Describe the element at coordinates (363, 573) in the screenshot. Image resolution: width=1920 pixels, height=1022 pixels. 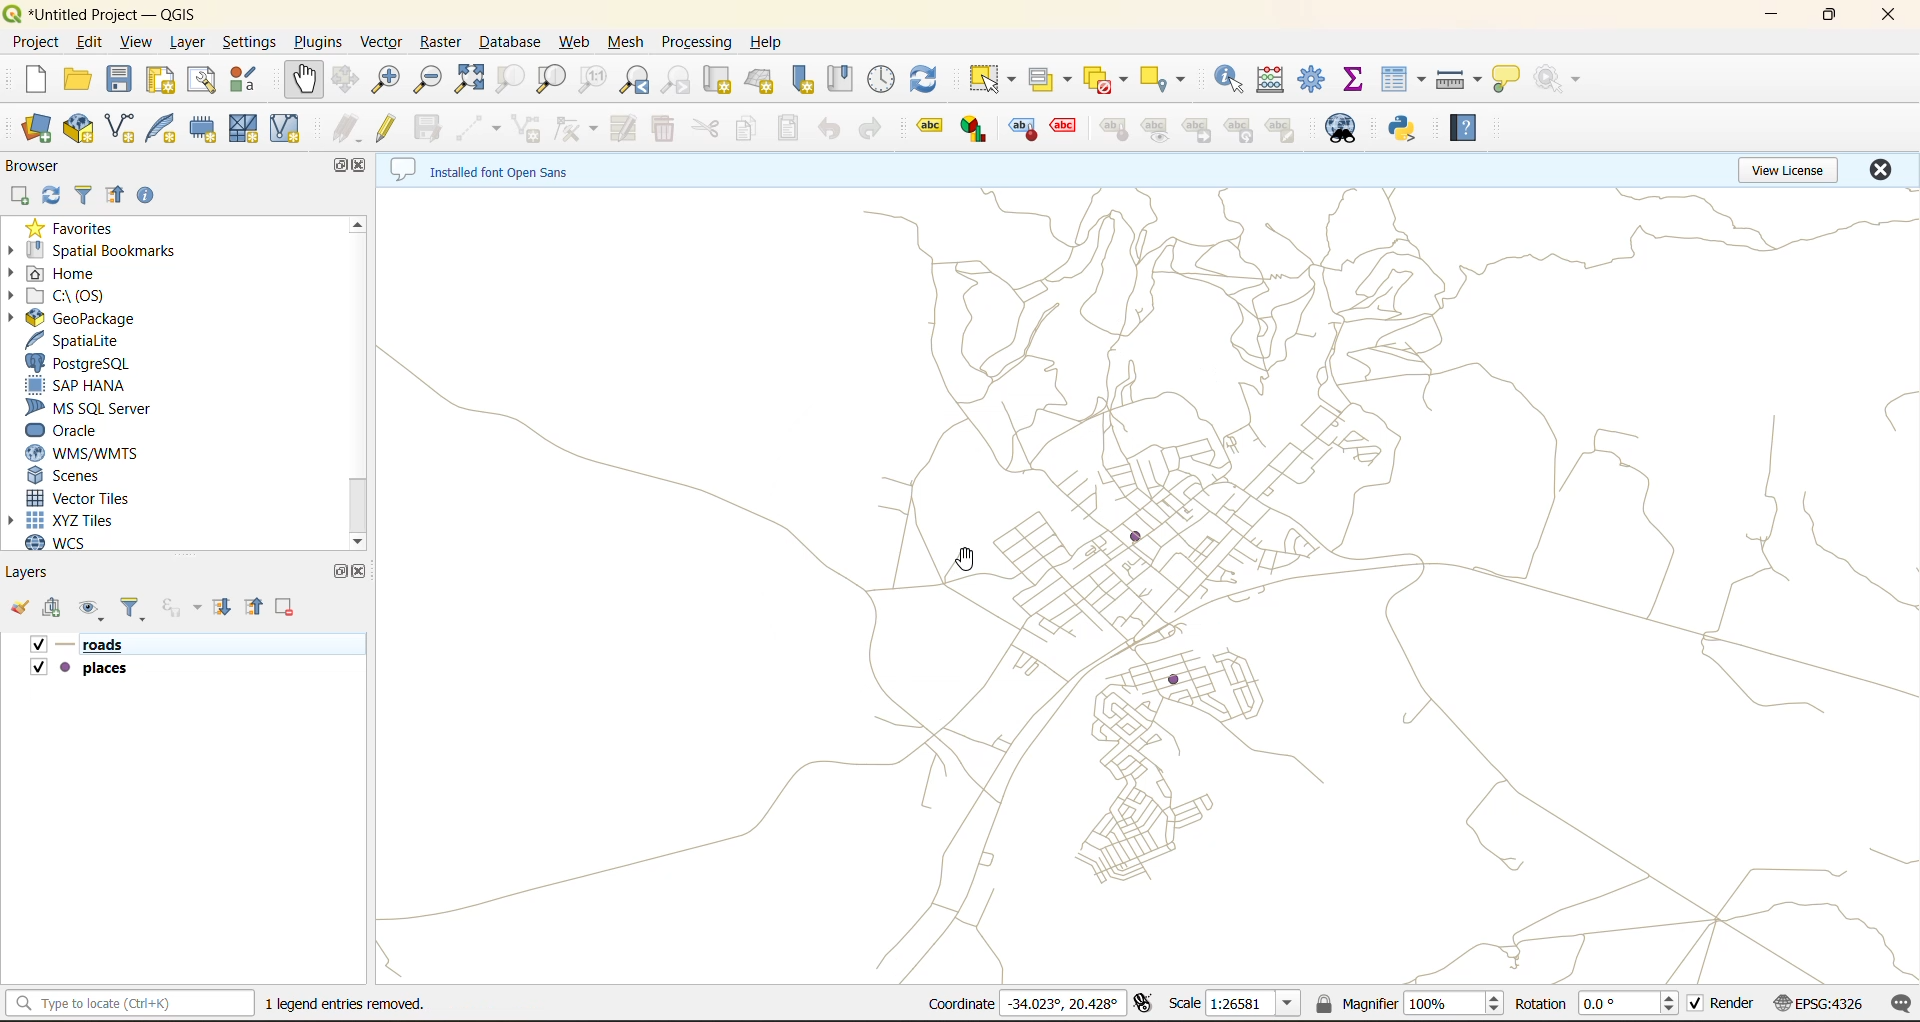
I see `close` at that location.